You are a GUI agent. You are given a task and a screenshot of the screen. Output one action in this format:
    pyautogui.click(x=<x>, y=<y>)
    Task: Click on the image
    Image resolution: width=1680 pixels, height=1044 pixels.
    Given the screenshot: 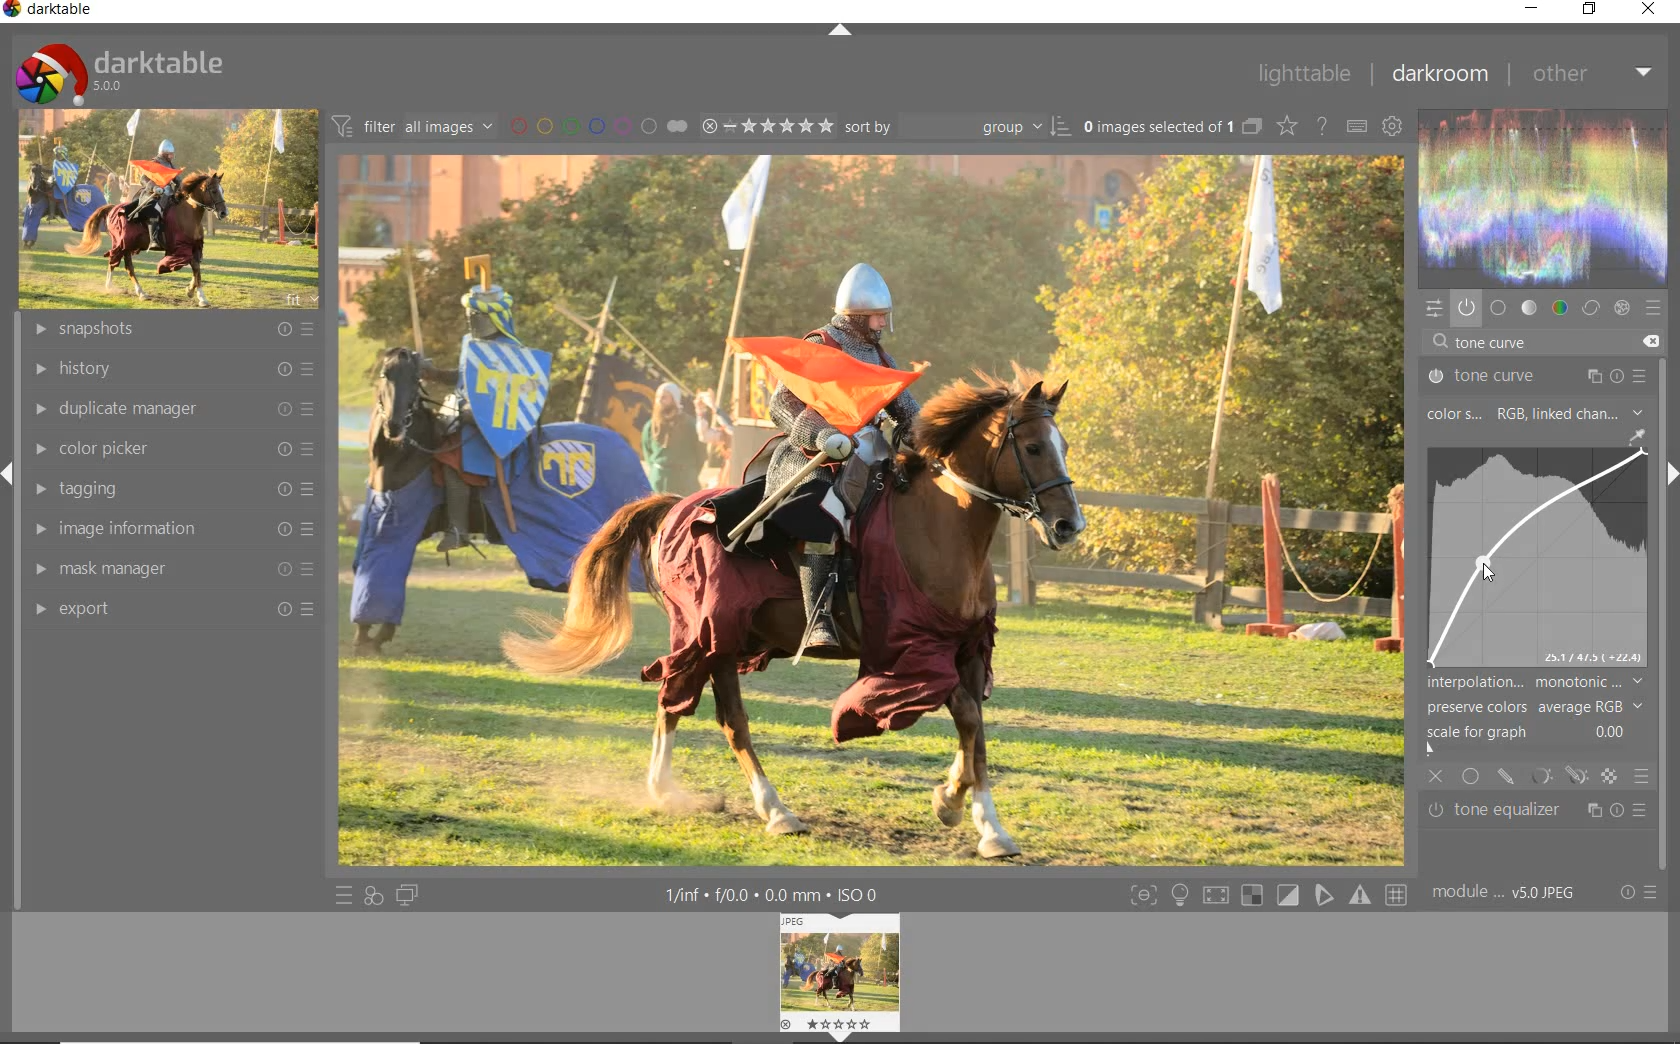 What is the action you would take?
    pyautogui.click(x=164, y=210)
    